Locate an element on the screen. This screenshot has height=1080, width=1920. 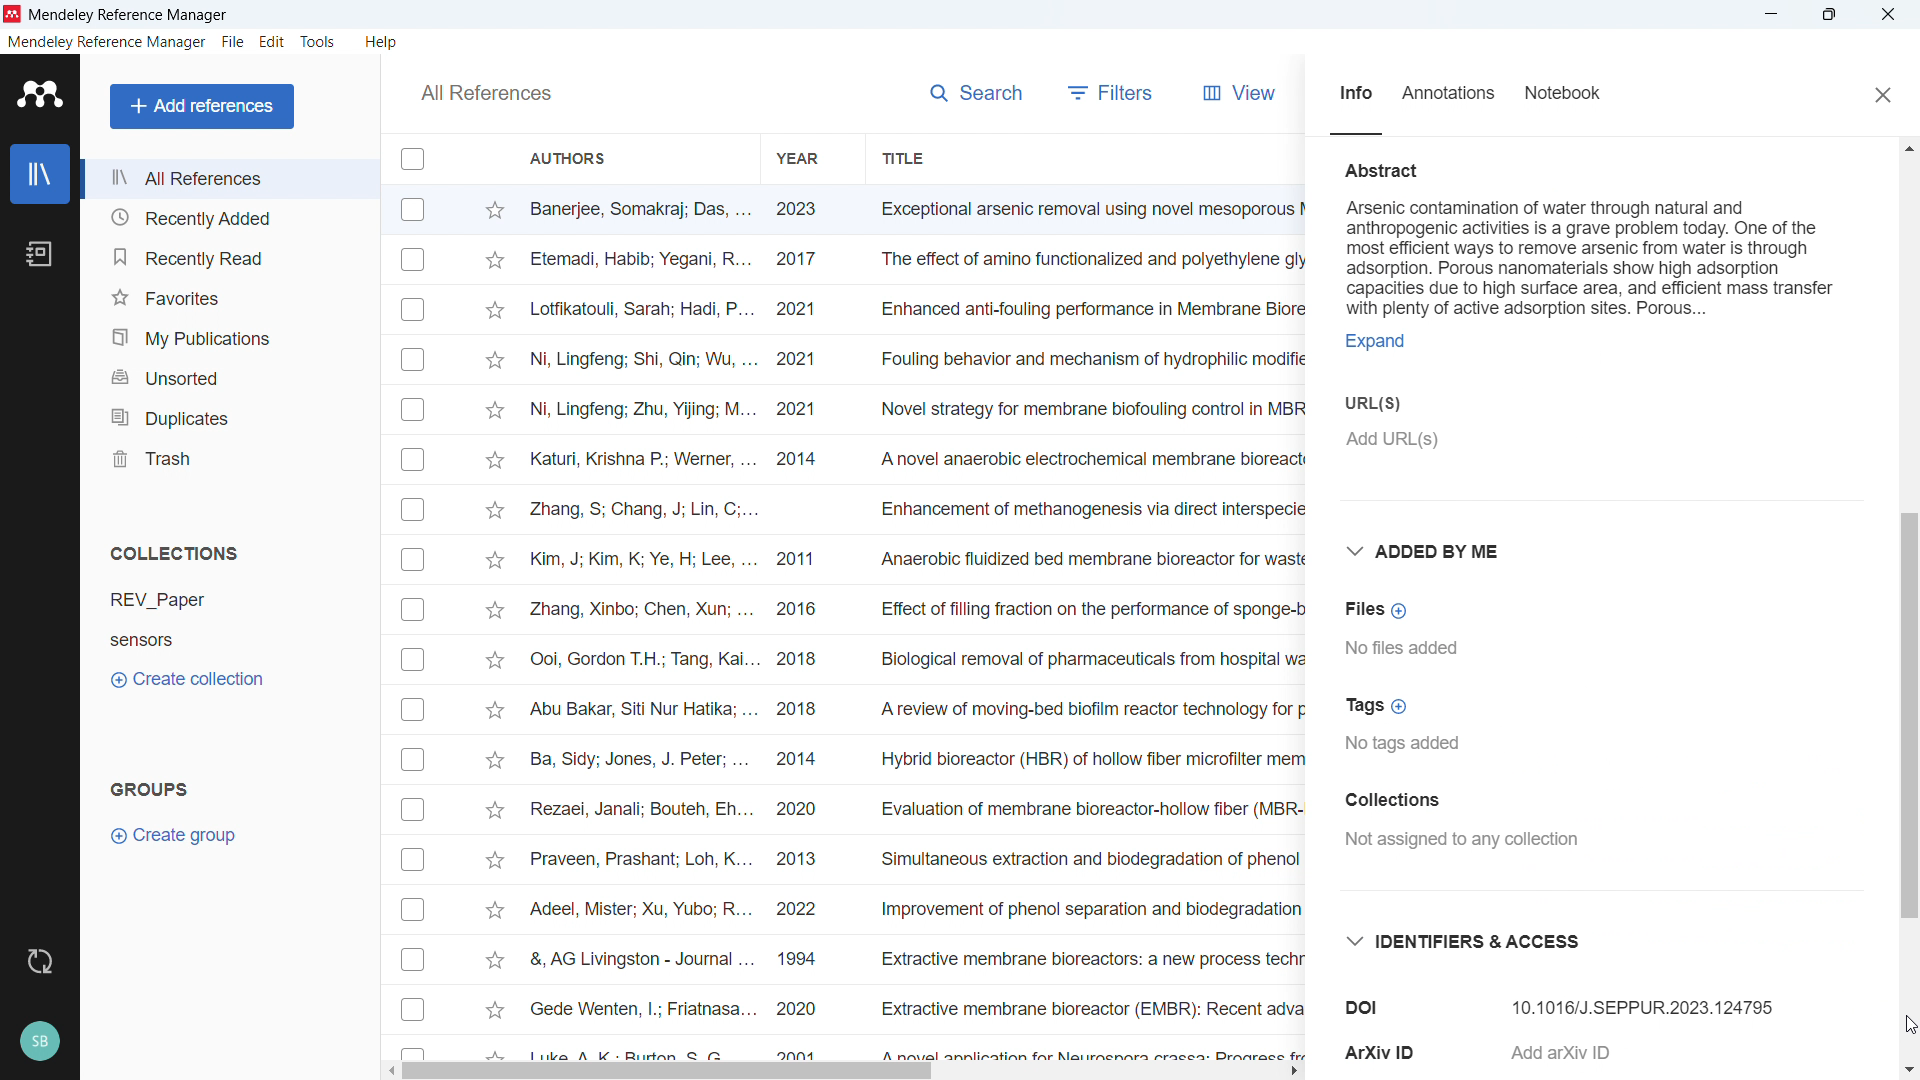
exceptional arsenic removal using novel mesoporous mg-ai-ti temany compo is located at coordinates (1083, 210).